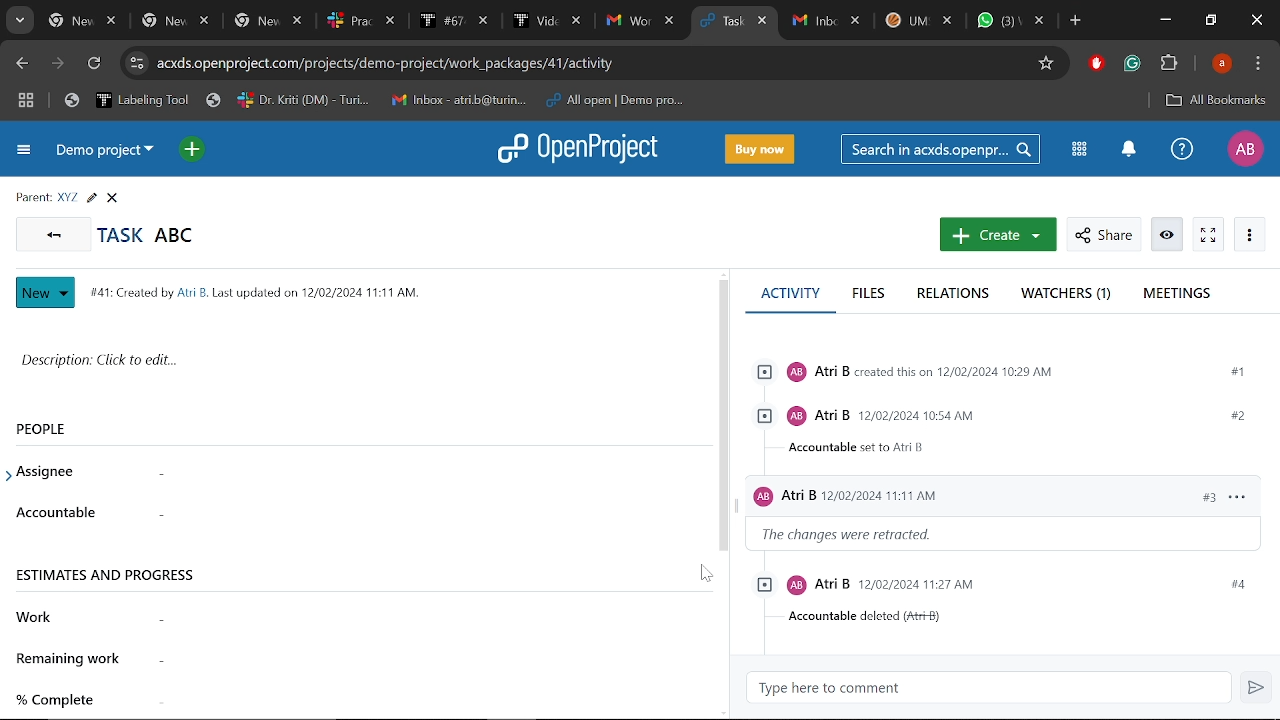 This screenshot has width=1280, height=720. What do you see at coordinates (72, 661) in the screenshot?
I see `Remaining work` at bounding box center [72, 661].